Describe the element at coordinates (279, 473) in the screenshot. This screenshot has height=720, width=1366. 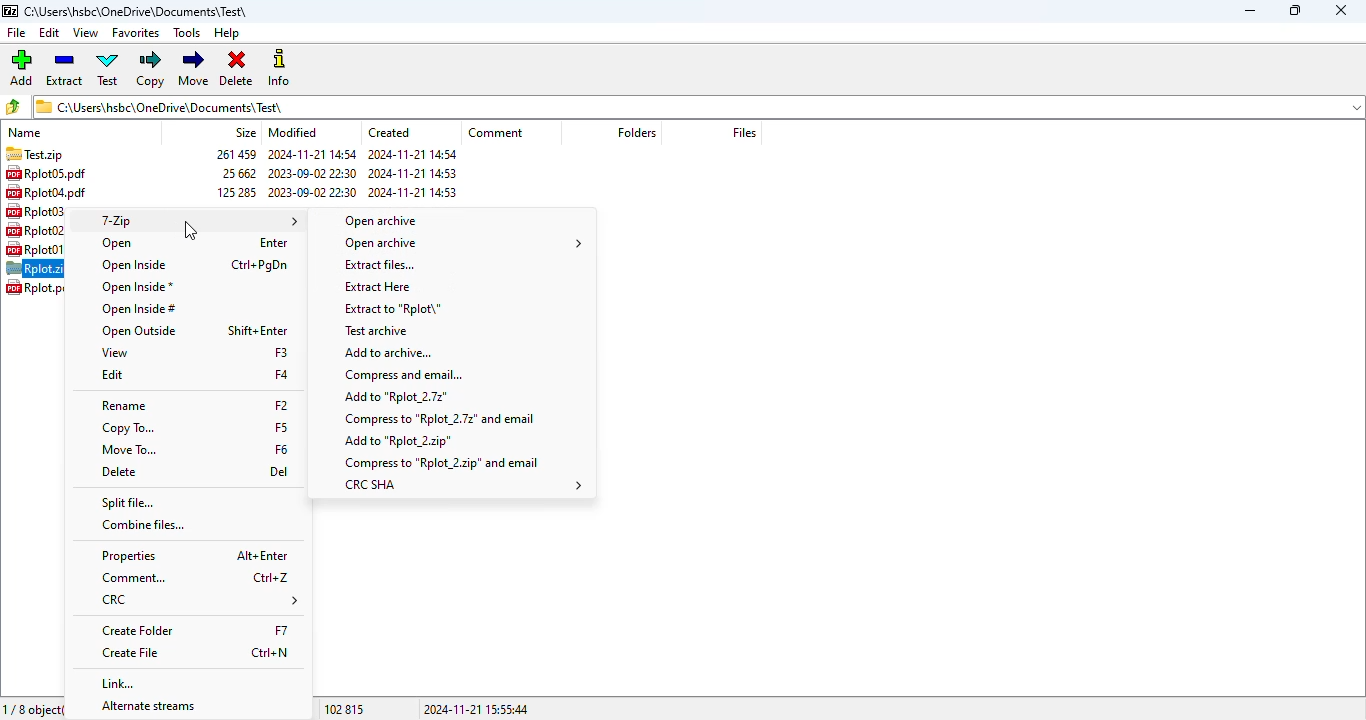
I see `shortcut for delete` at that location.